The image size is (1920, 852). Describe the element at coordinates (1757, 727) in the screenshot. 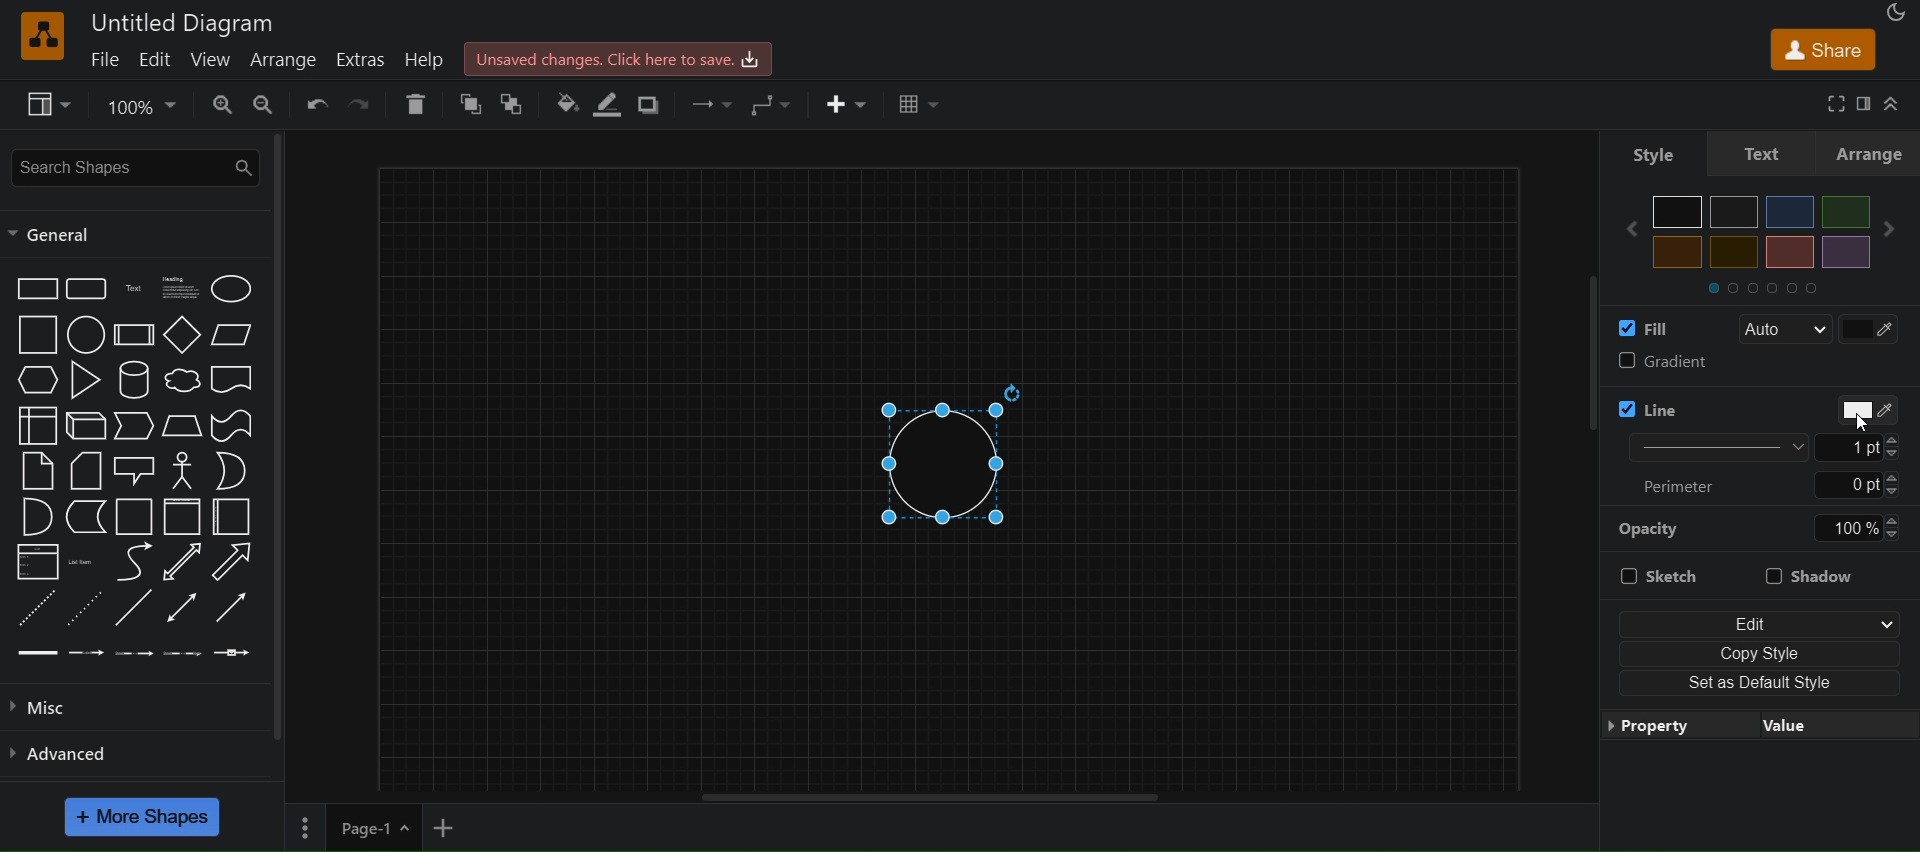

I see `property` at that location.